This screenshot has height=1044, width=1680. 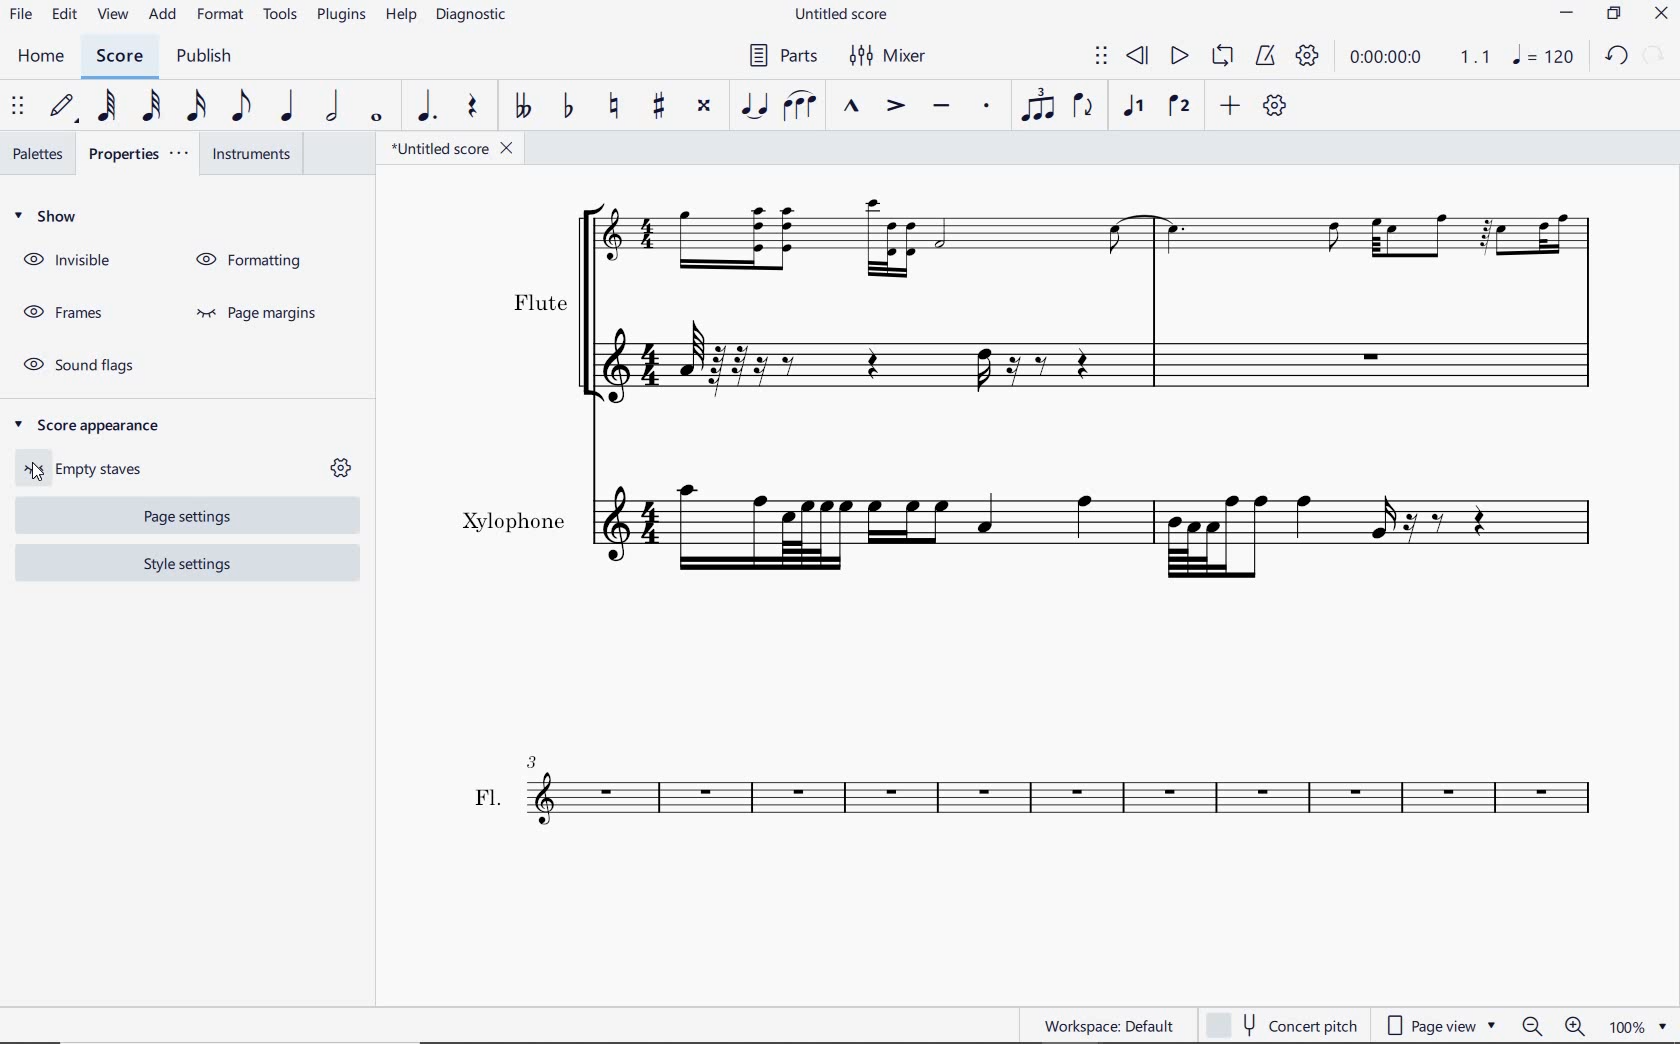 I want to click on PUBLISH, so click(x=205, y=56).